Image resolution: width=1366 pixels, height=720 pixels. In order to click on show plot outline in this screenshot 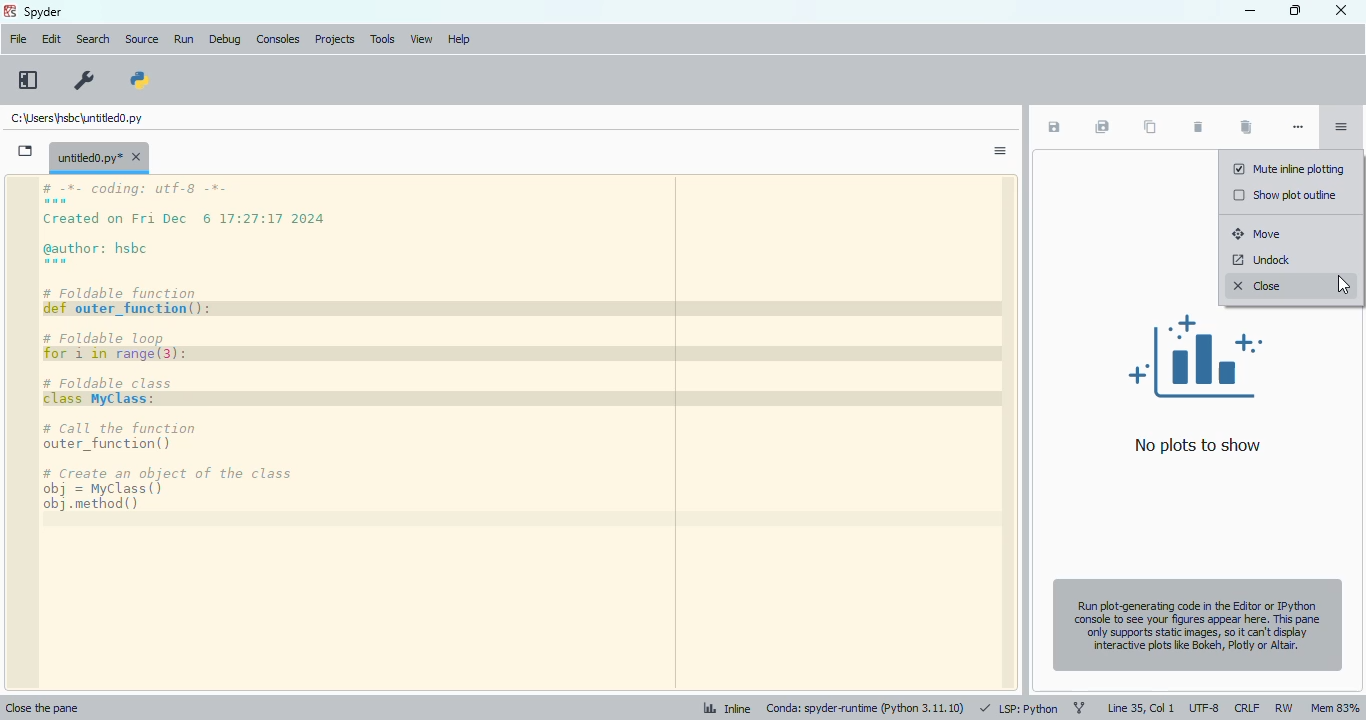, I will do `click(1286, 195)`.